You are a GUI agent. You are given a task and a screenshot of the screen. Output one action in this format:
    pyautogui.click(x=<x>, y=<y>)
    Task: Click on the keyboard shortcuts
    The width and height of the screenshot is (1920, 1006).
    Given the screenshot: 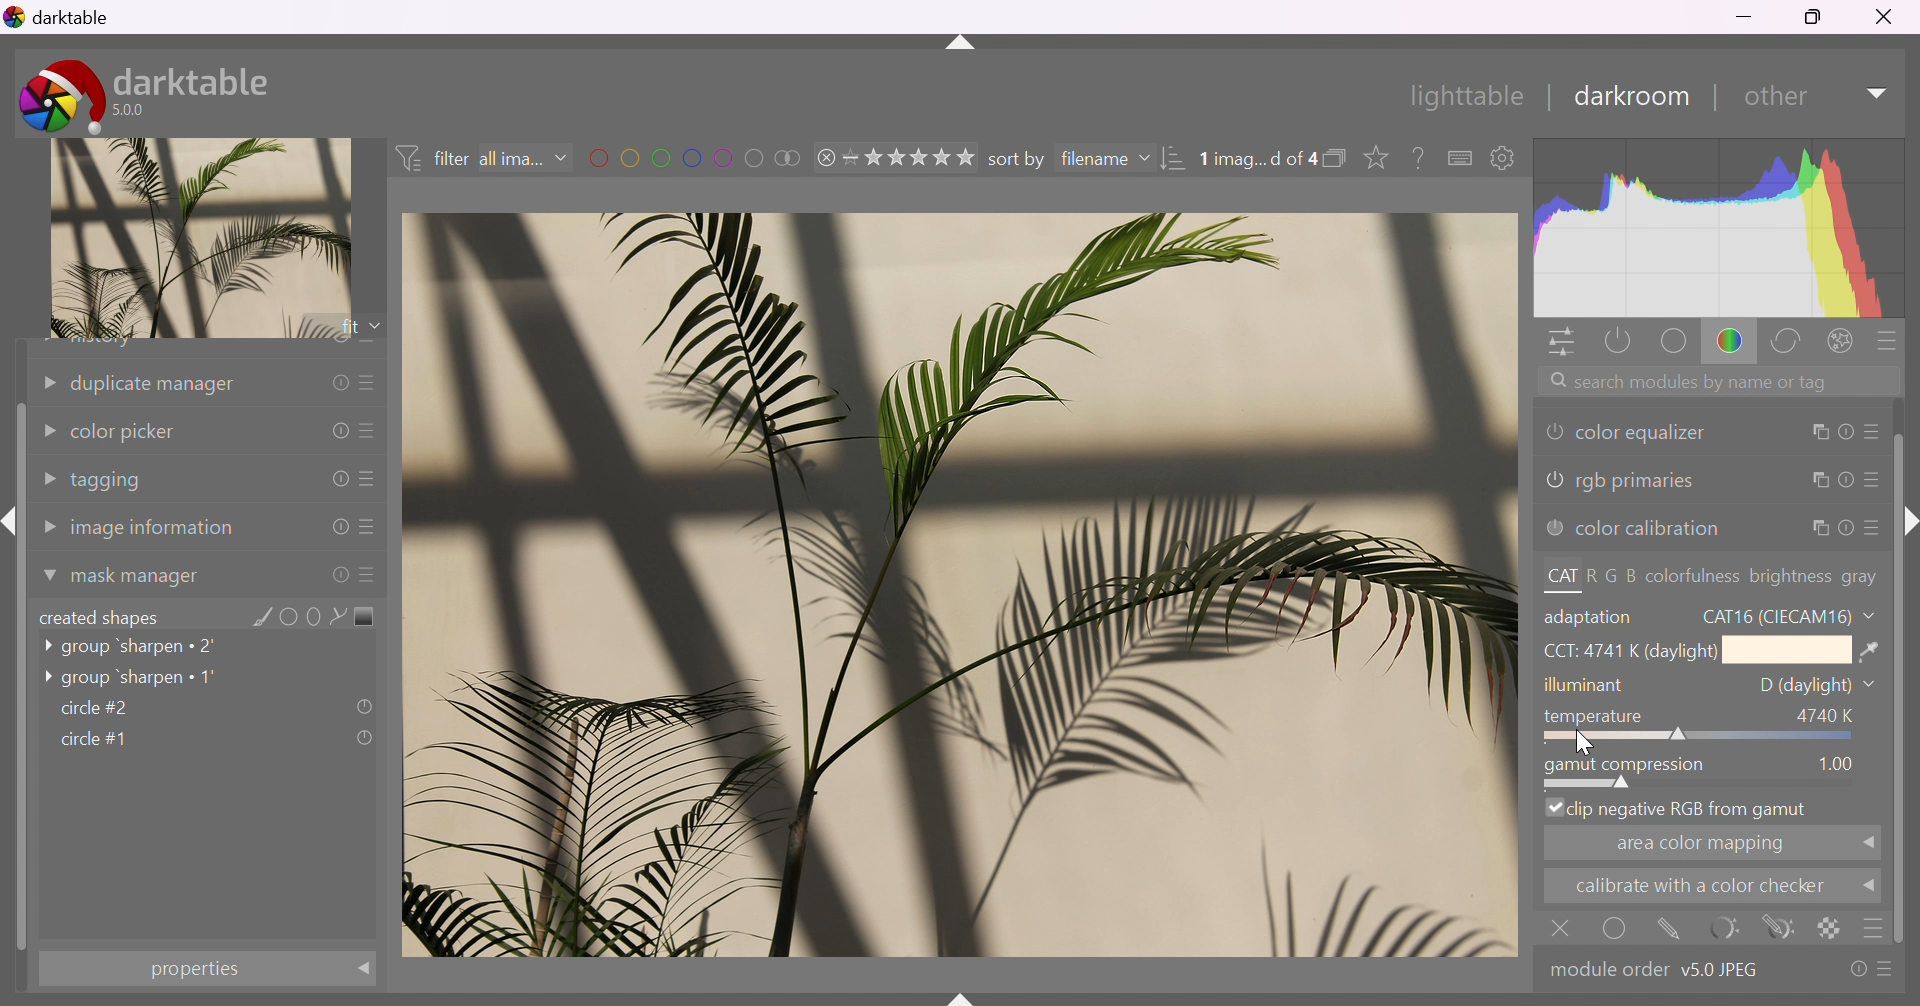 What is the action you would take?
    pyautogui.click(x=1458, y=159)
    